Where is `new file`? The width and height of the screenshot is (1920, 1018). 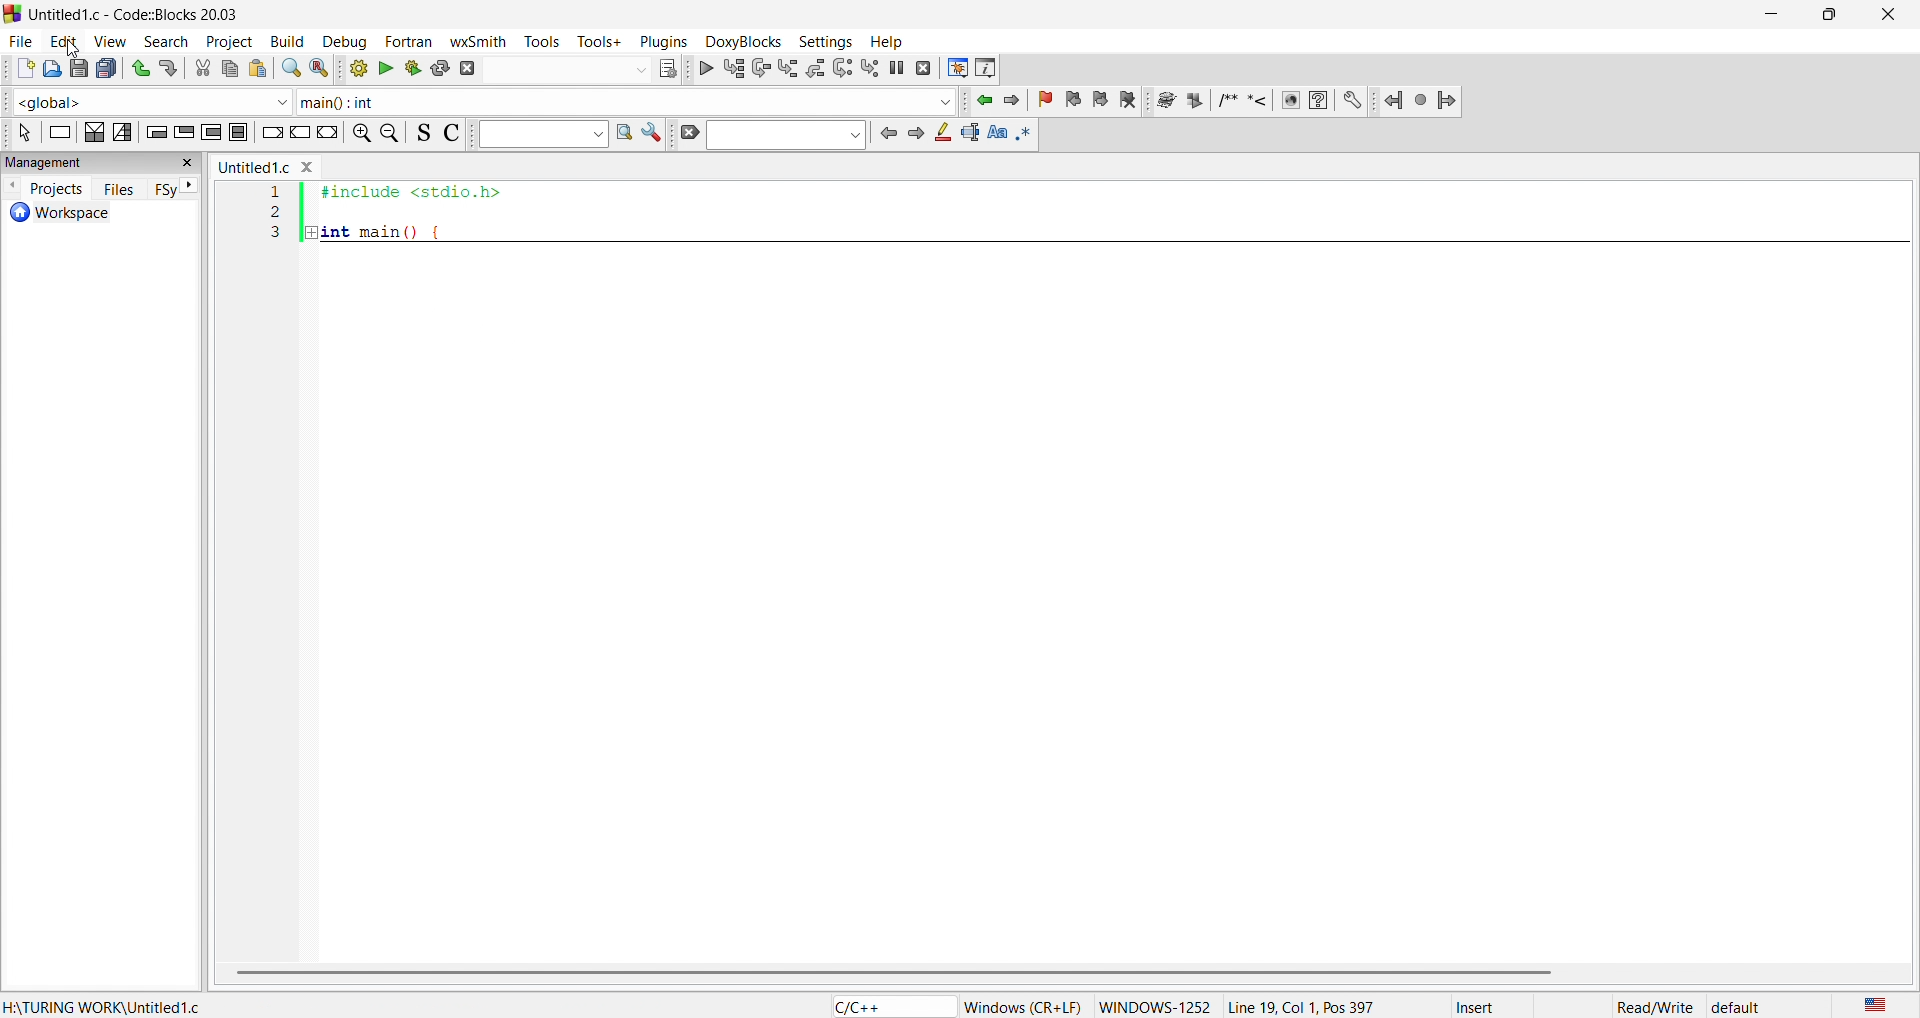 new file is located at coordinates (18, 70).